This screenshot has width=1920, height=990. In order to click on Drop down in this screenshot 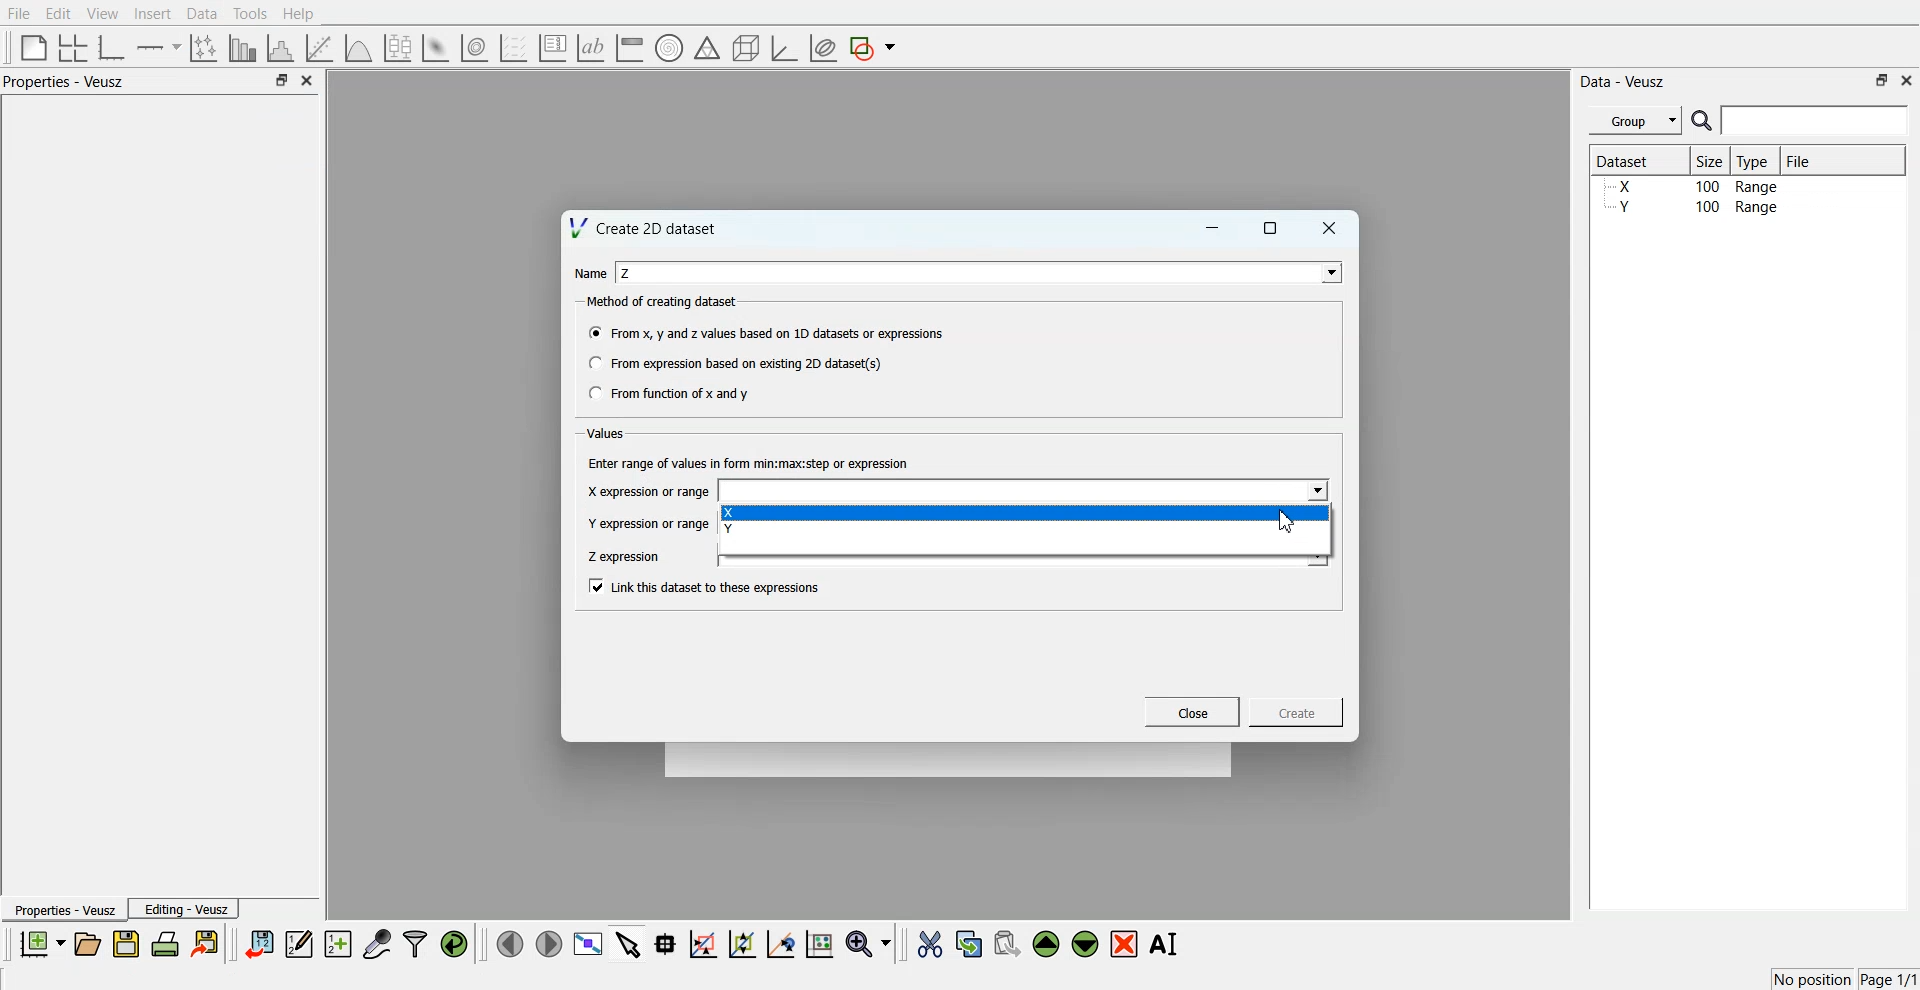, I will do `click(1315, 492)`.